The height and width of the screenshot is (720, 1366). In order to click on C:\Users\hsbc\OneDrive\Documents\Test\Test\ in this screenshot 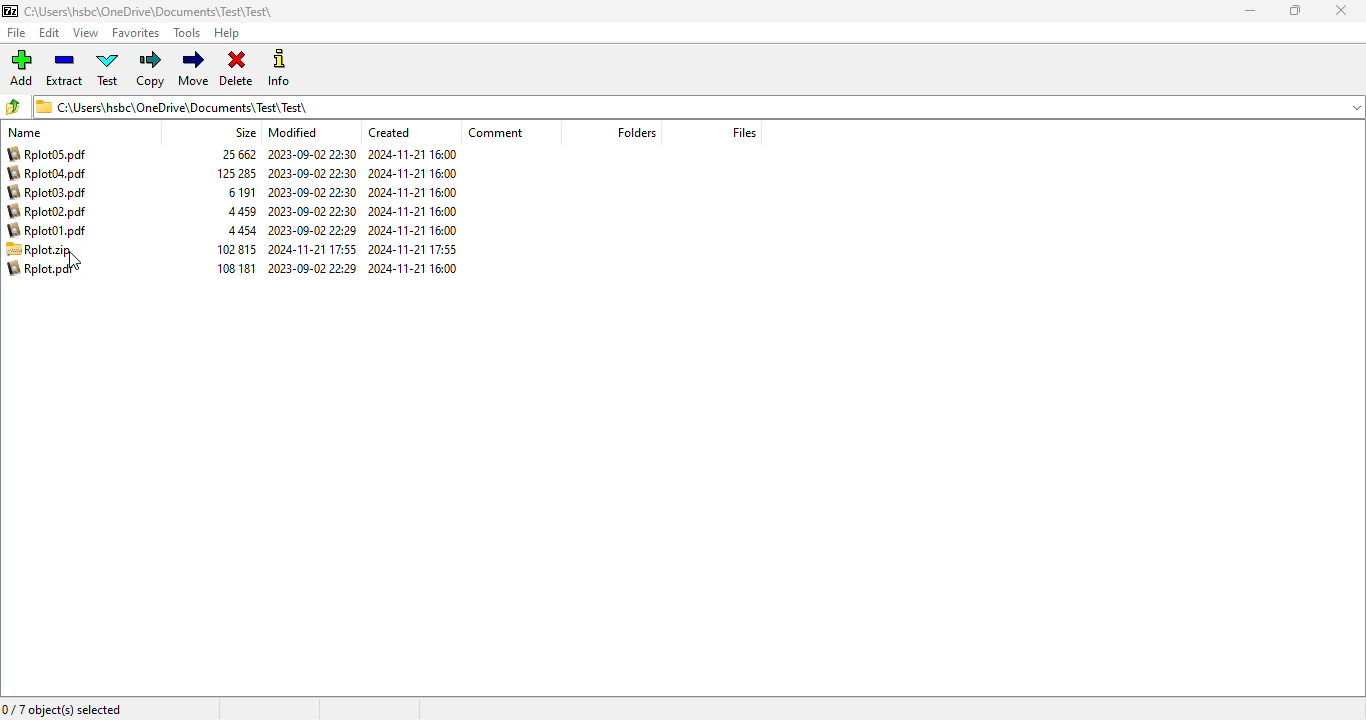, I will do `click(151, 12)`.